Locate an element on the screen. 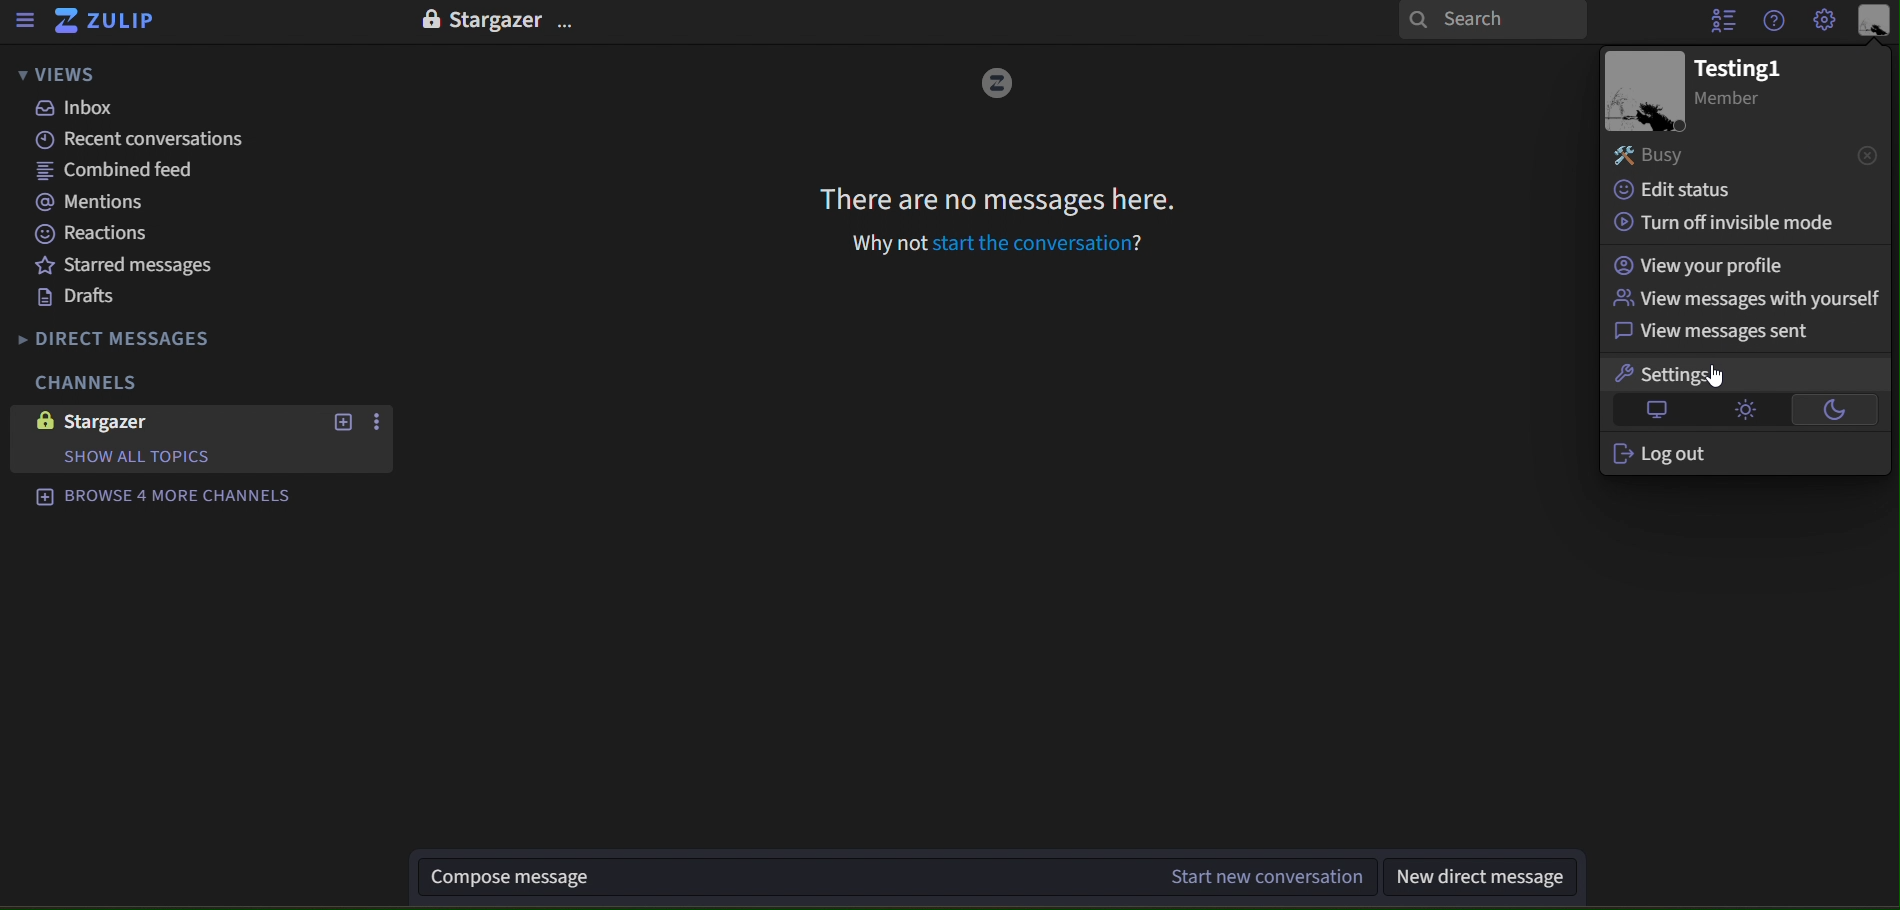  view messages sent is located at coordinates (1720, 333).